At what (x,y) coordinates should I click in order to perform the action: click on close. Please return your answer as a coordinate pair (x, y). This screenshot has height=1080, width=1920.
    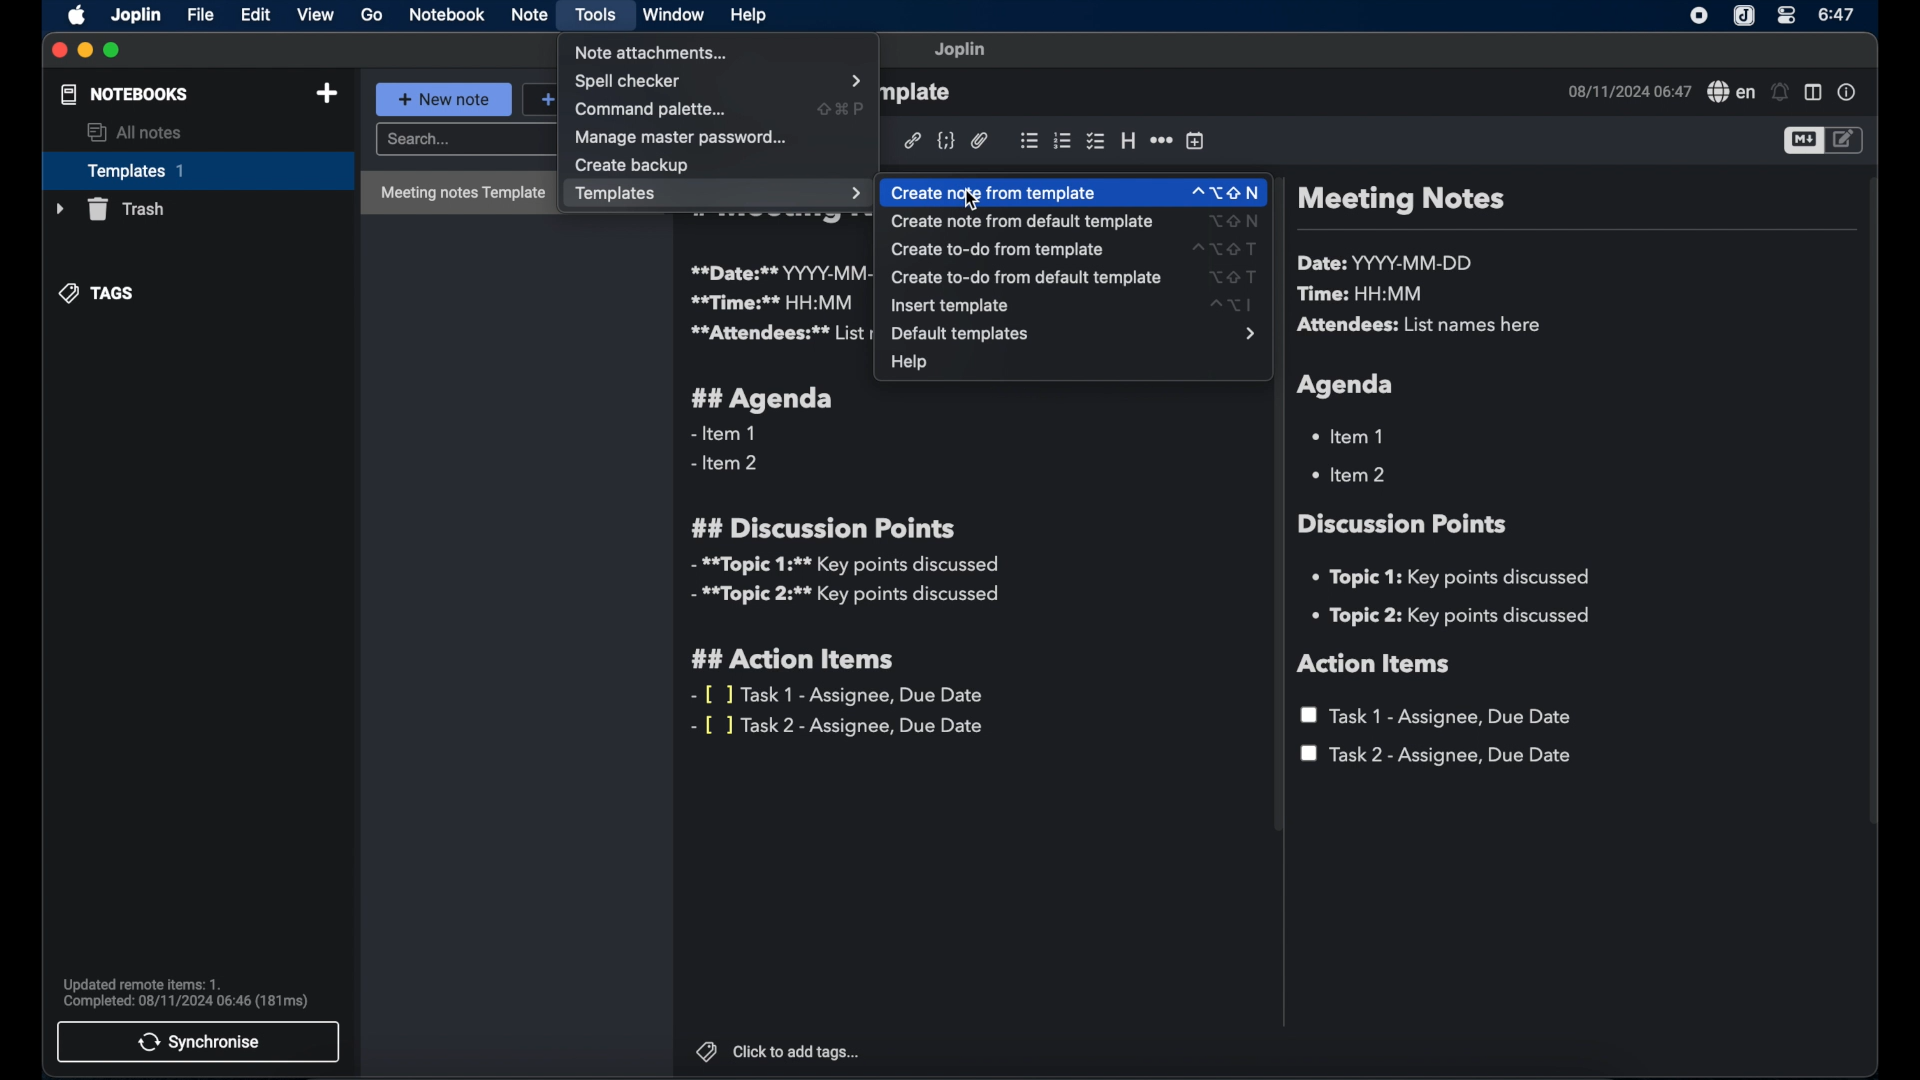
    Looking at the image, I should click on (59, 52).